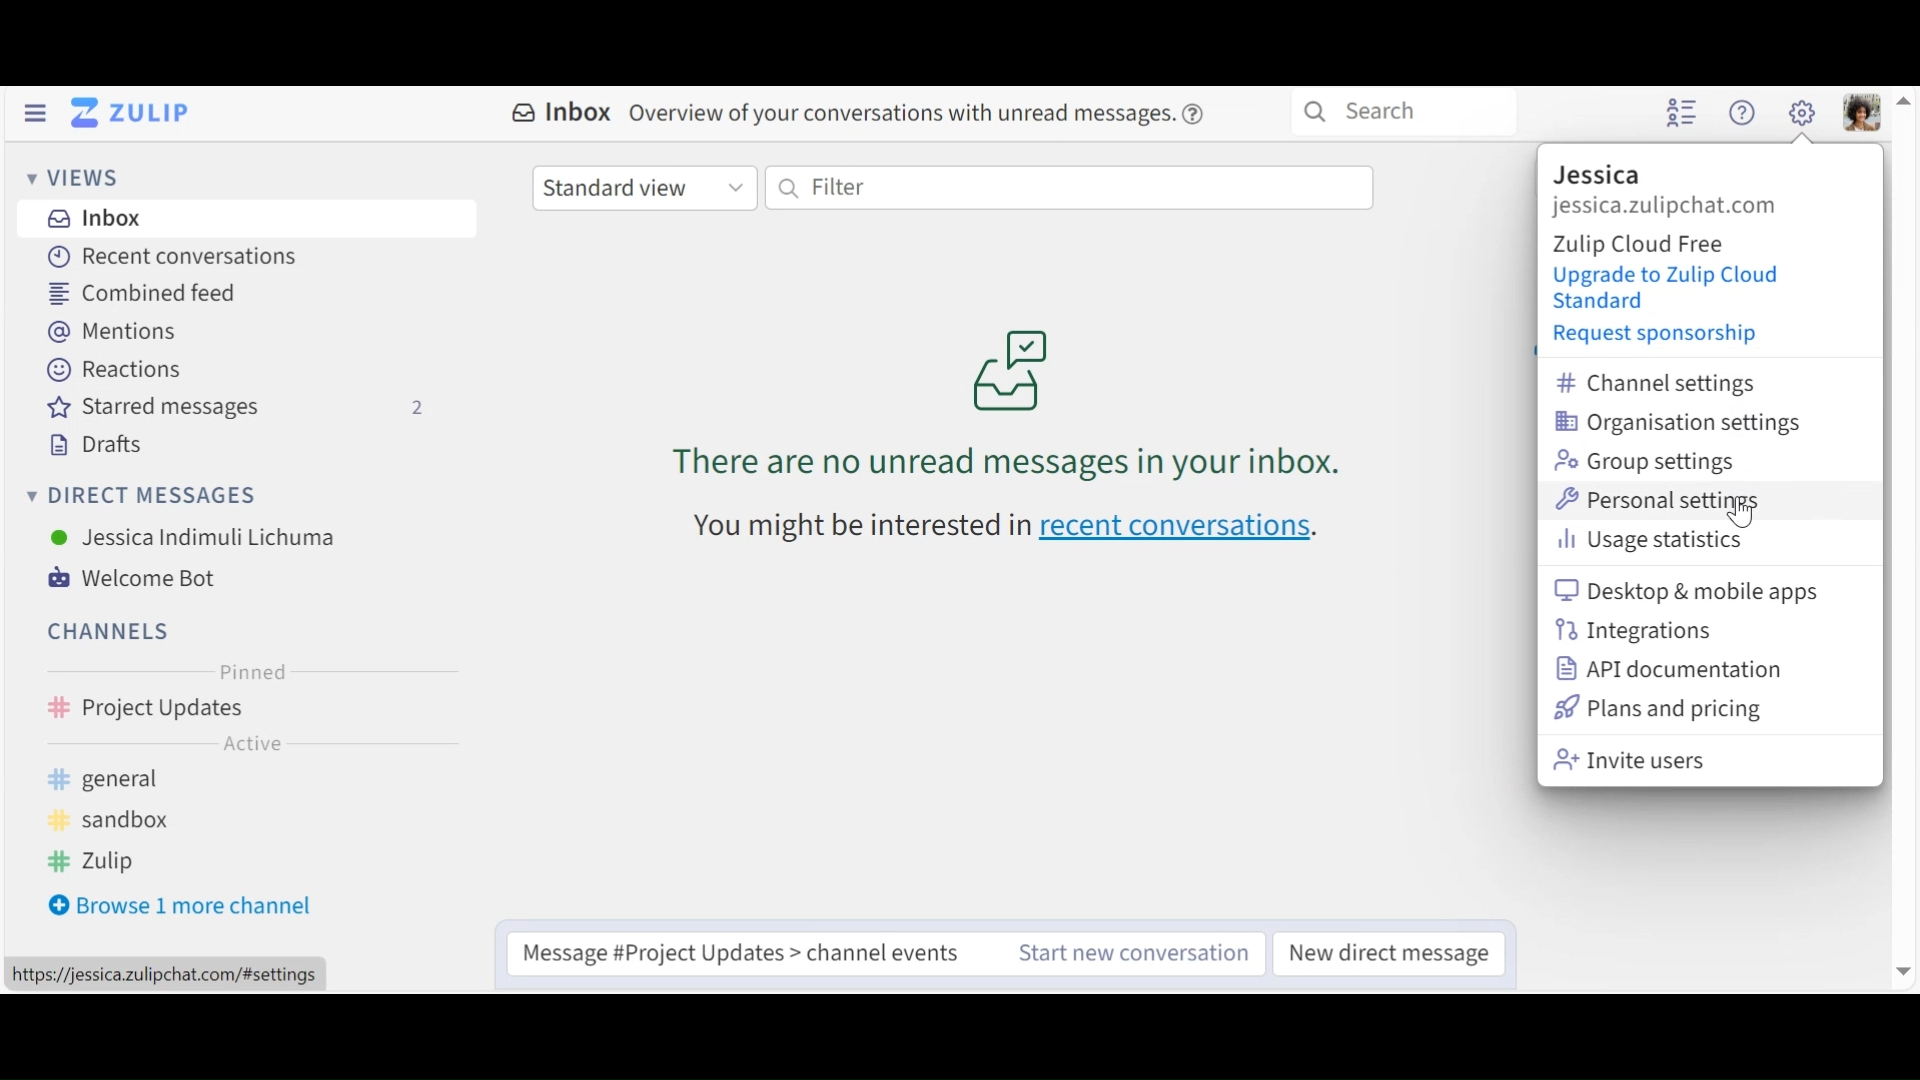  Describe the element at coordinates (1137, 950) in the screenshot. I see `Start new conversations` at that location.